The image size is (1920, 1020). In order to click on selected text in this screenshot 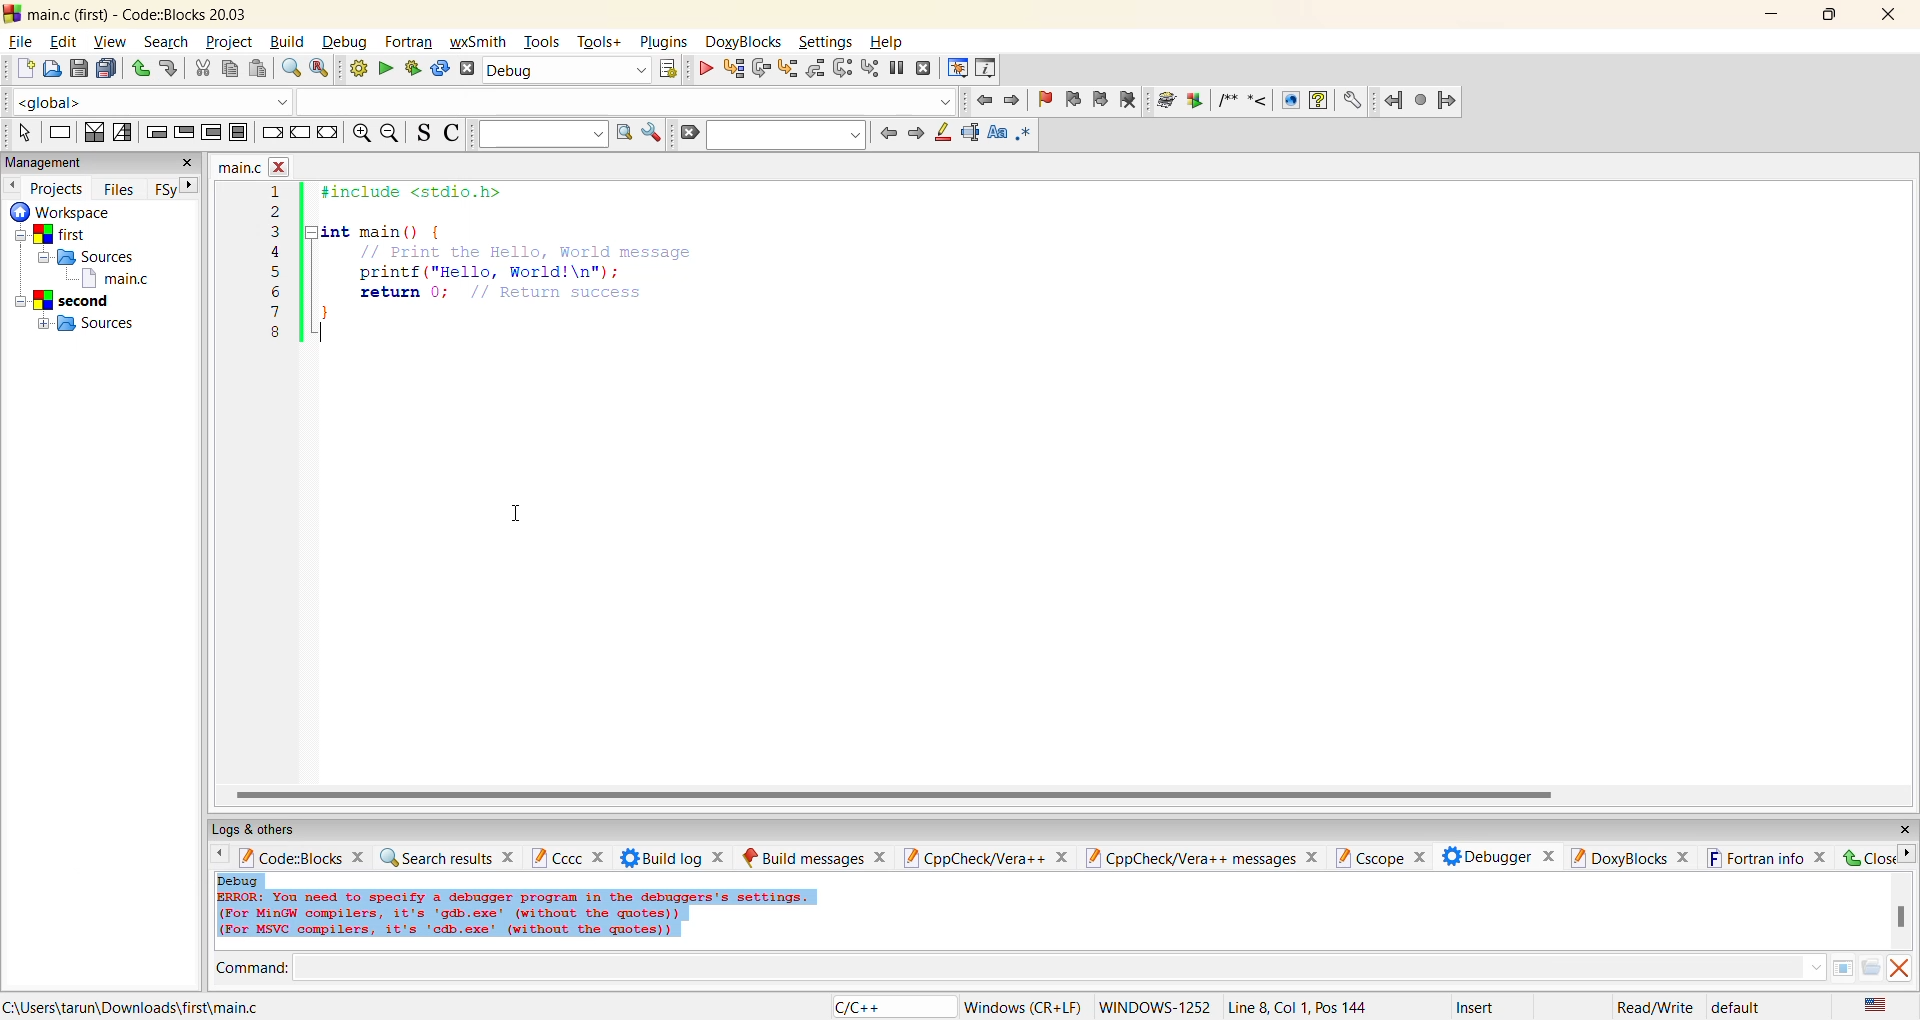, I will do `click(970, 135)`.